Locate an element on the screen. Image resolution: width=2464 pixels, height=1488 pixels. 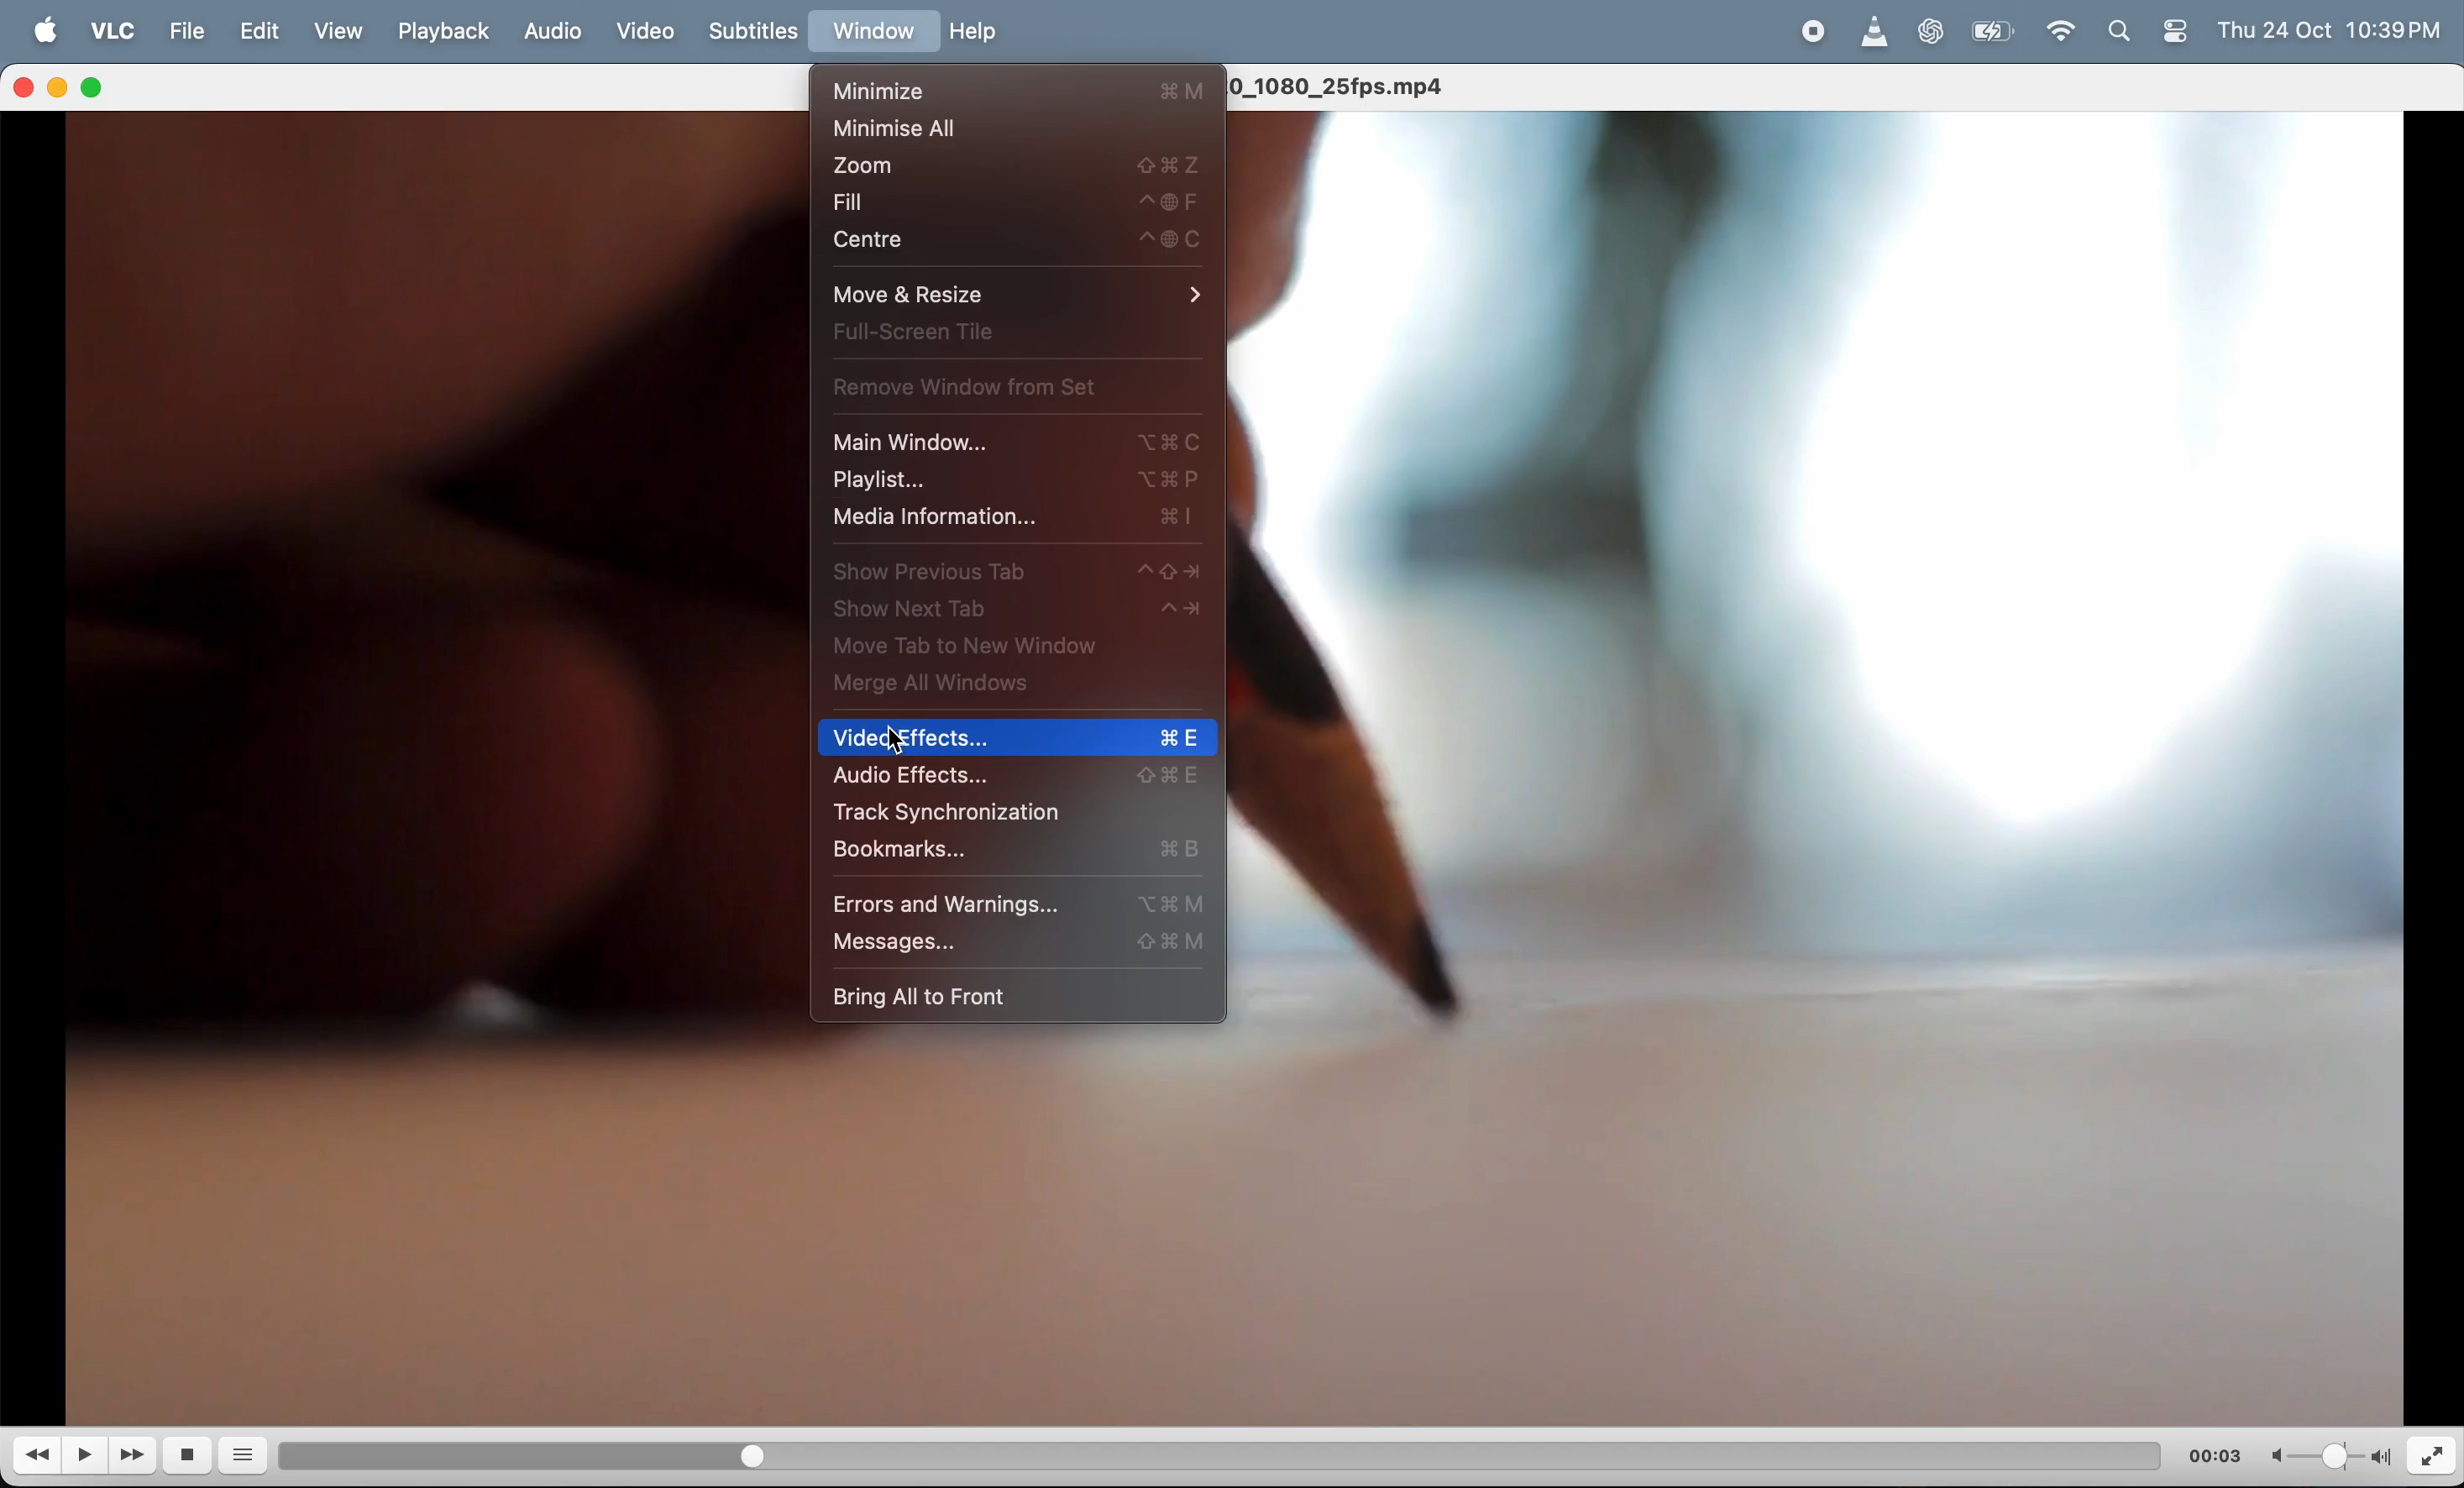
 is located at coordinates (1017, 903).